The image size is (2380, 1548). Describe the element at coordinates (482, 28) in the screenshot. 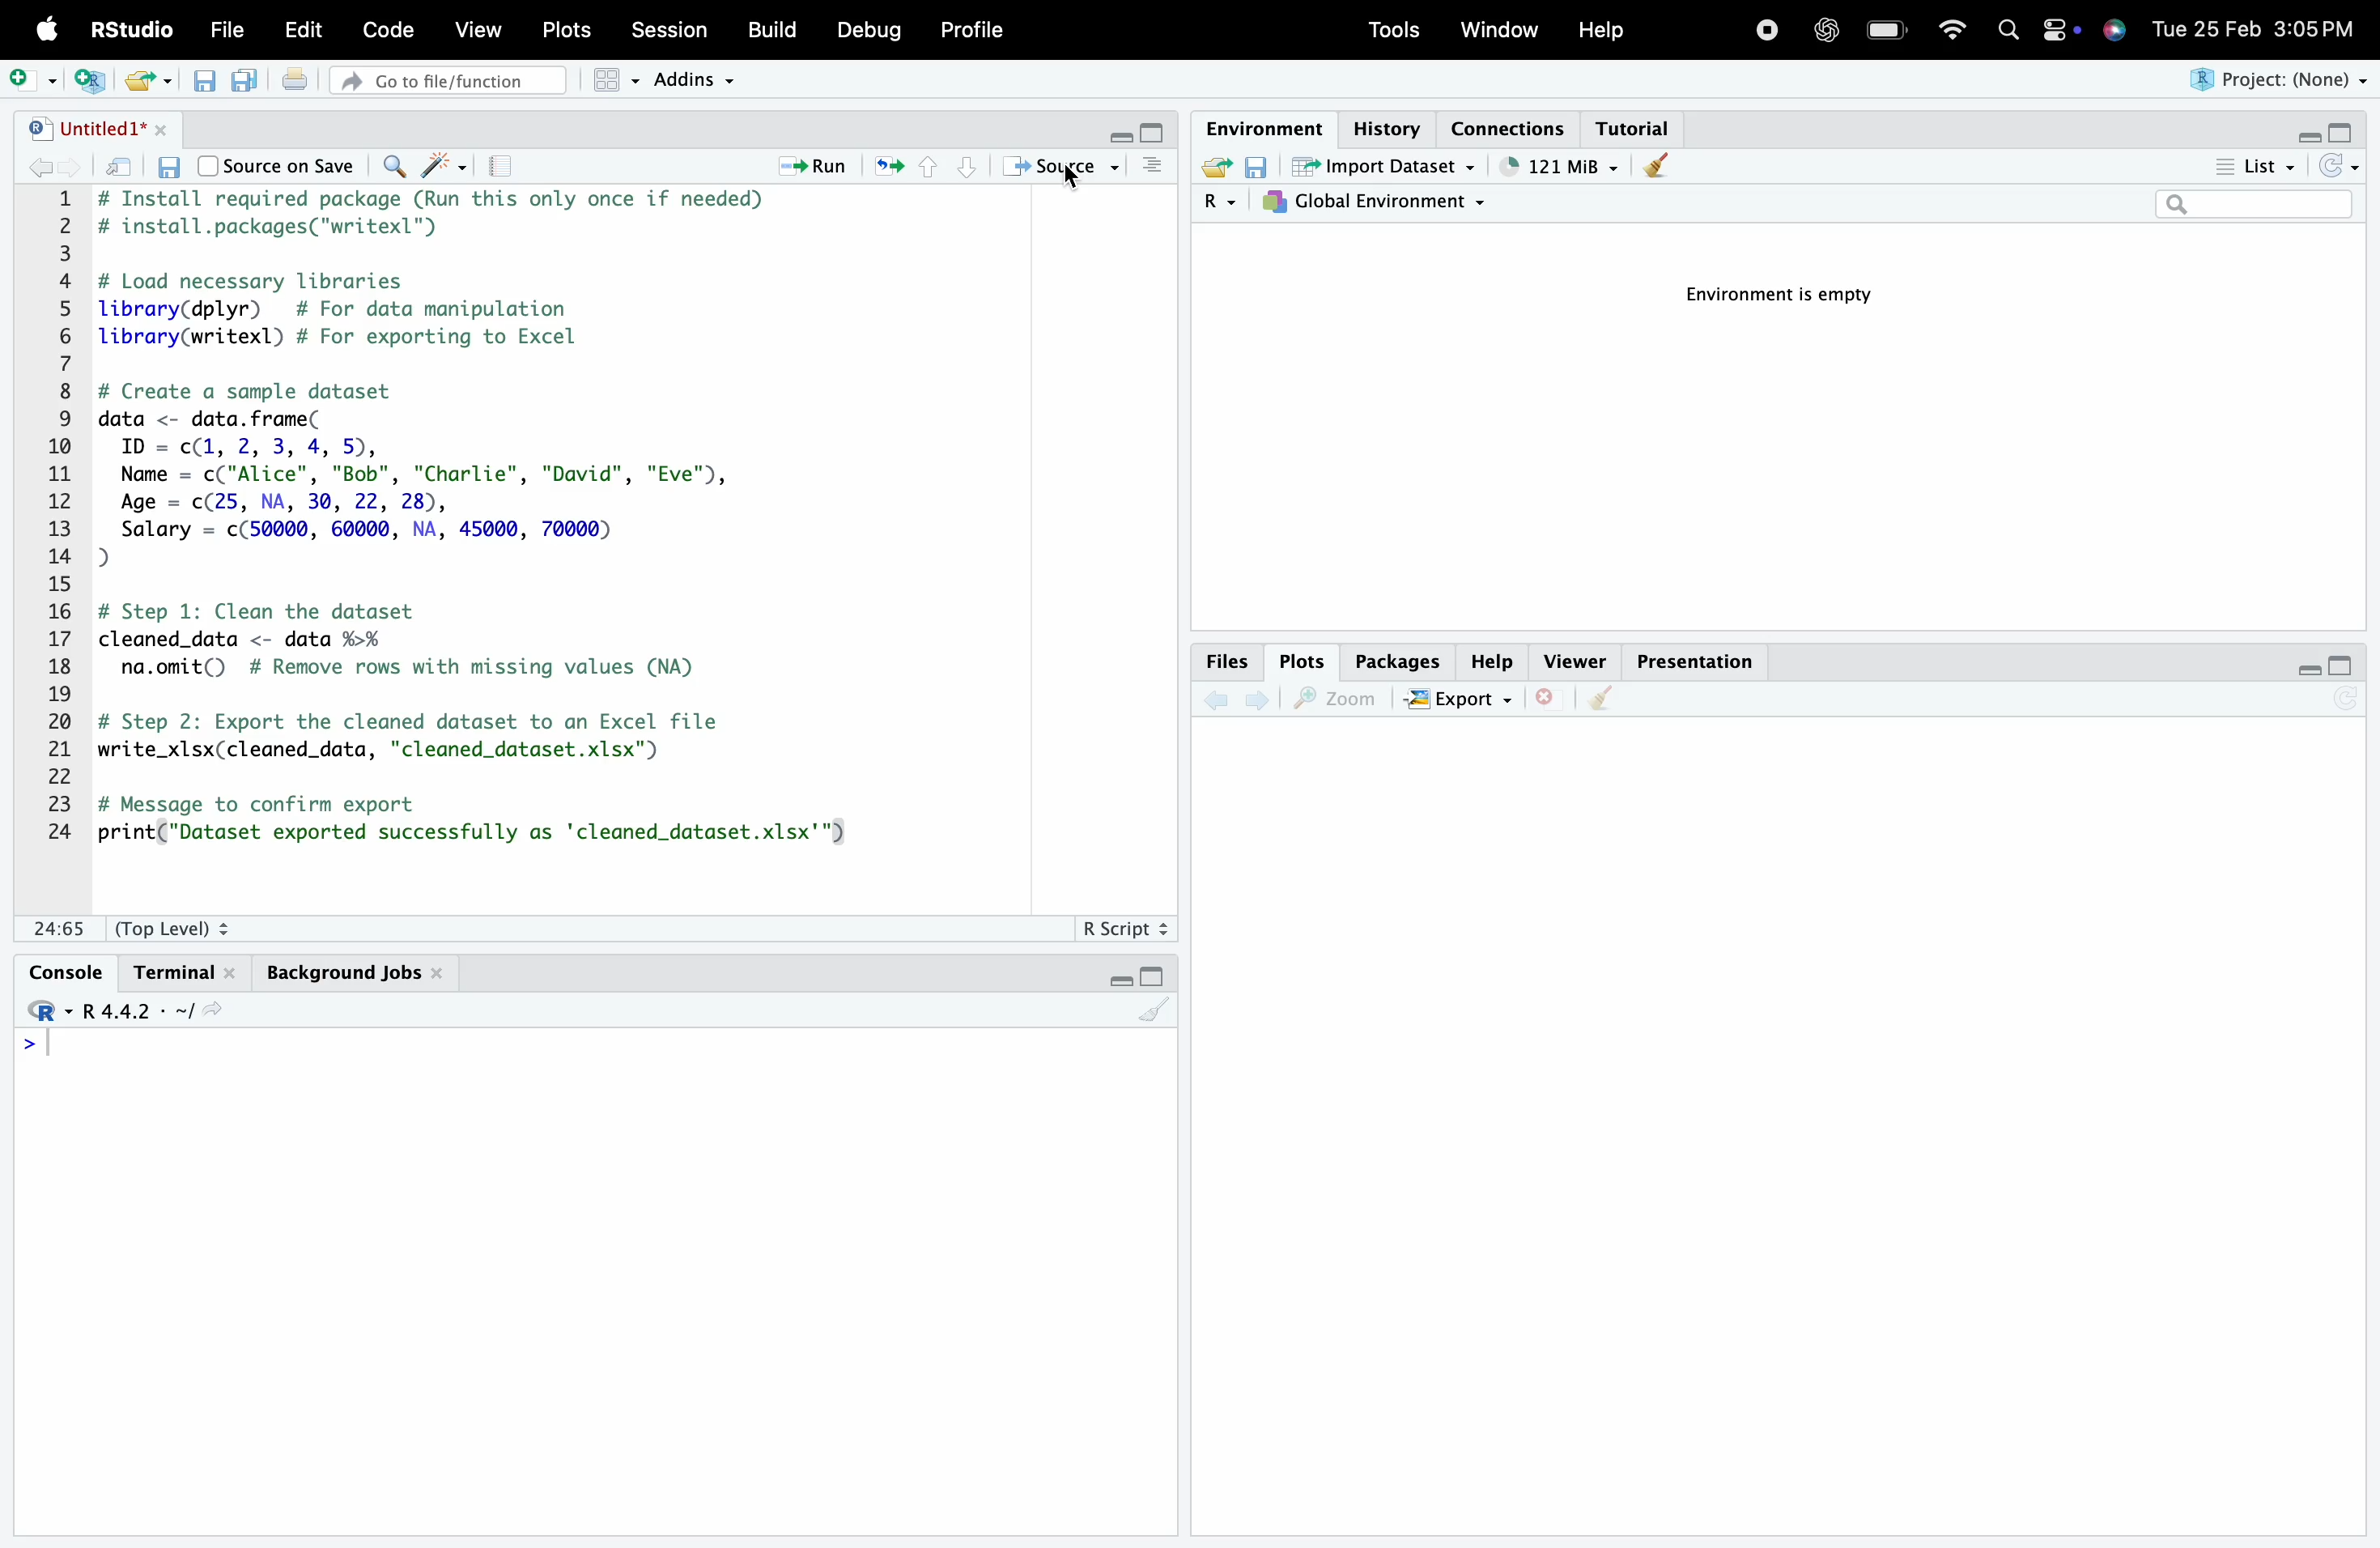

I see `View` at that location.